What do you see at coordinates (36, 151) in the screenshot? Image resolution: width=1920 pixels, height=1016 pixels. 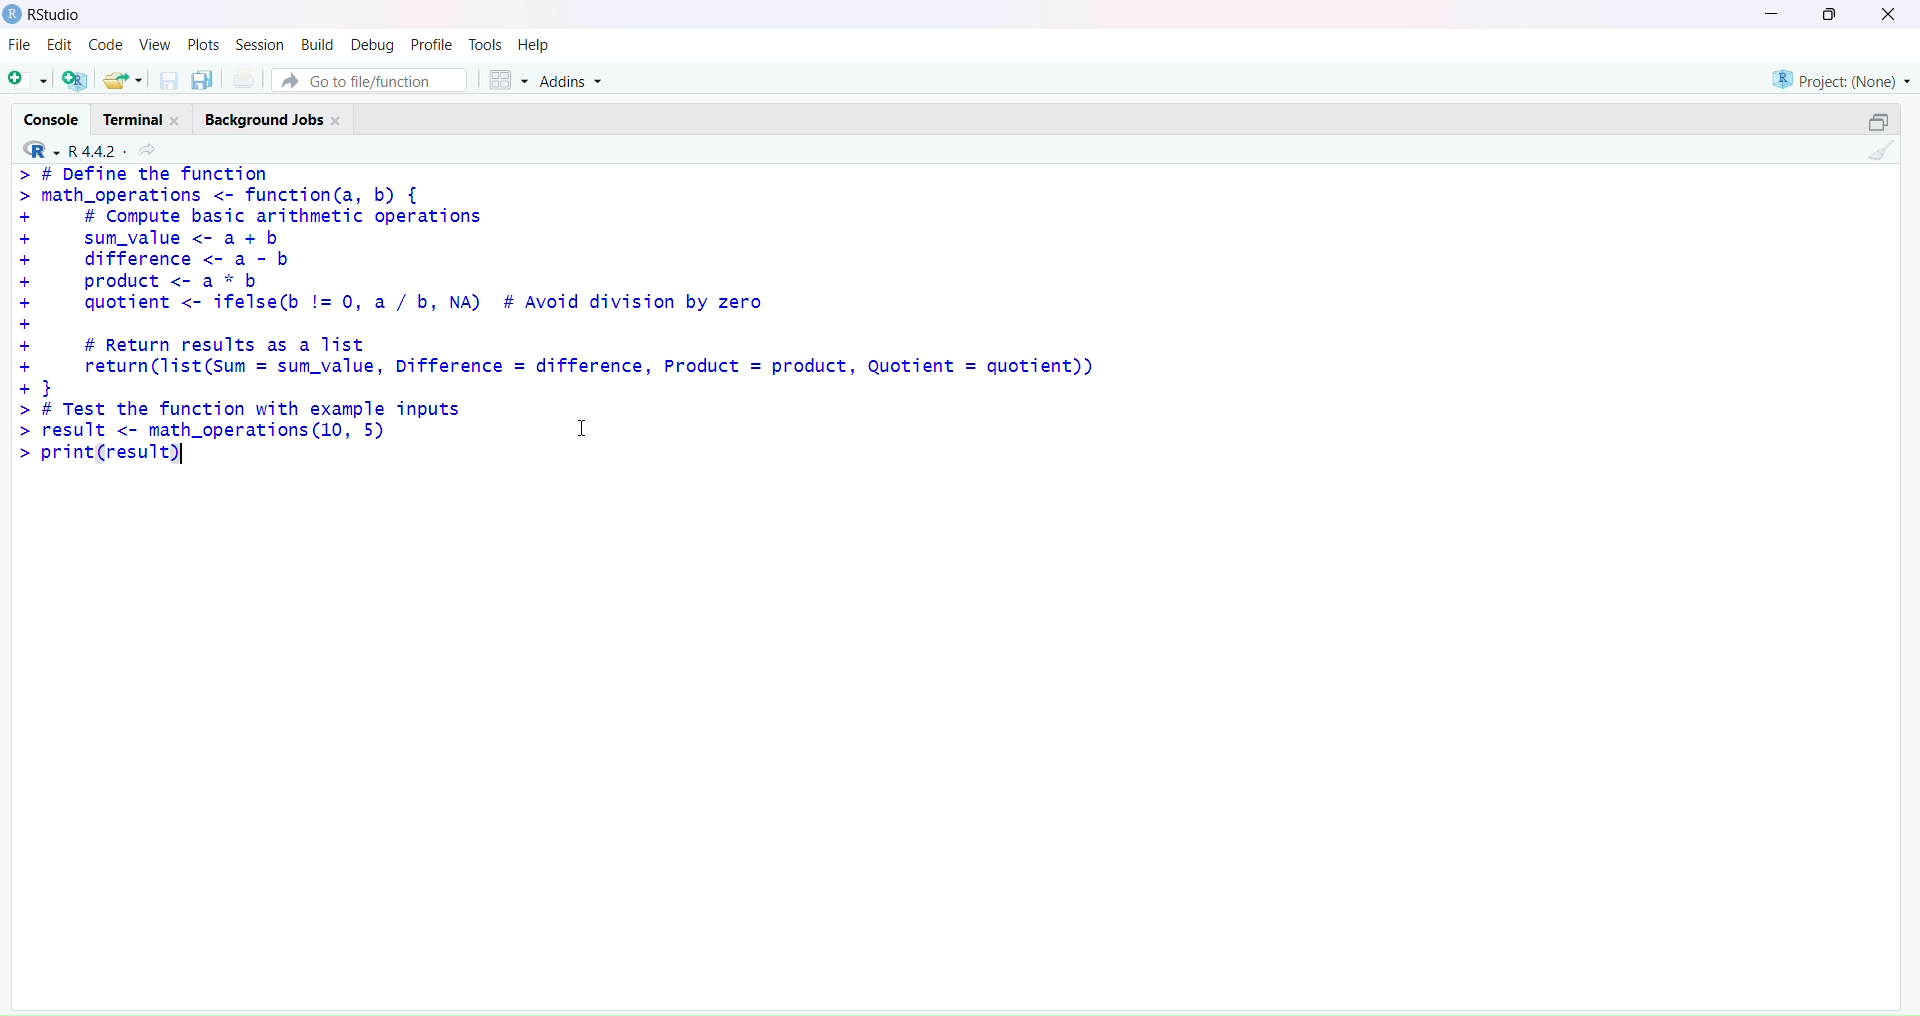 I see `R` at bounding box center [36, 151].